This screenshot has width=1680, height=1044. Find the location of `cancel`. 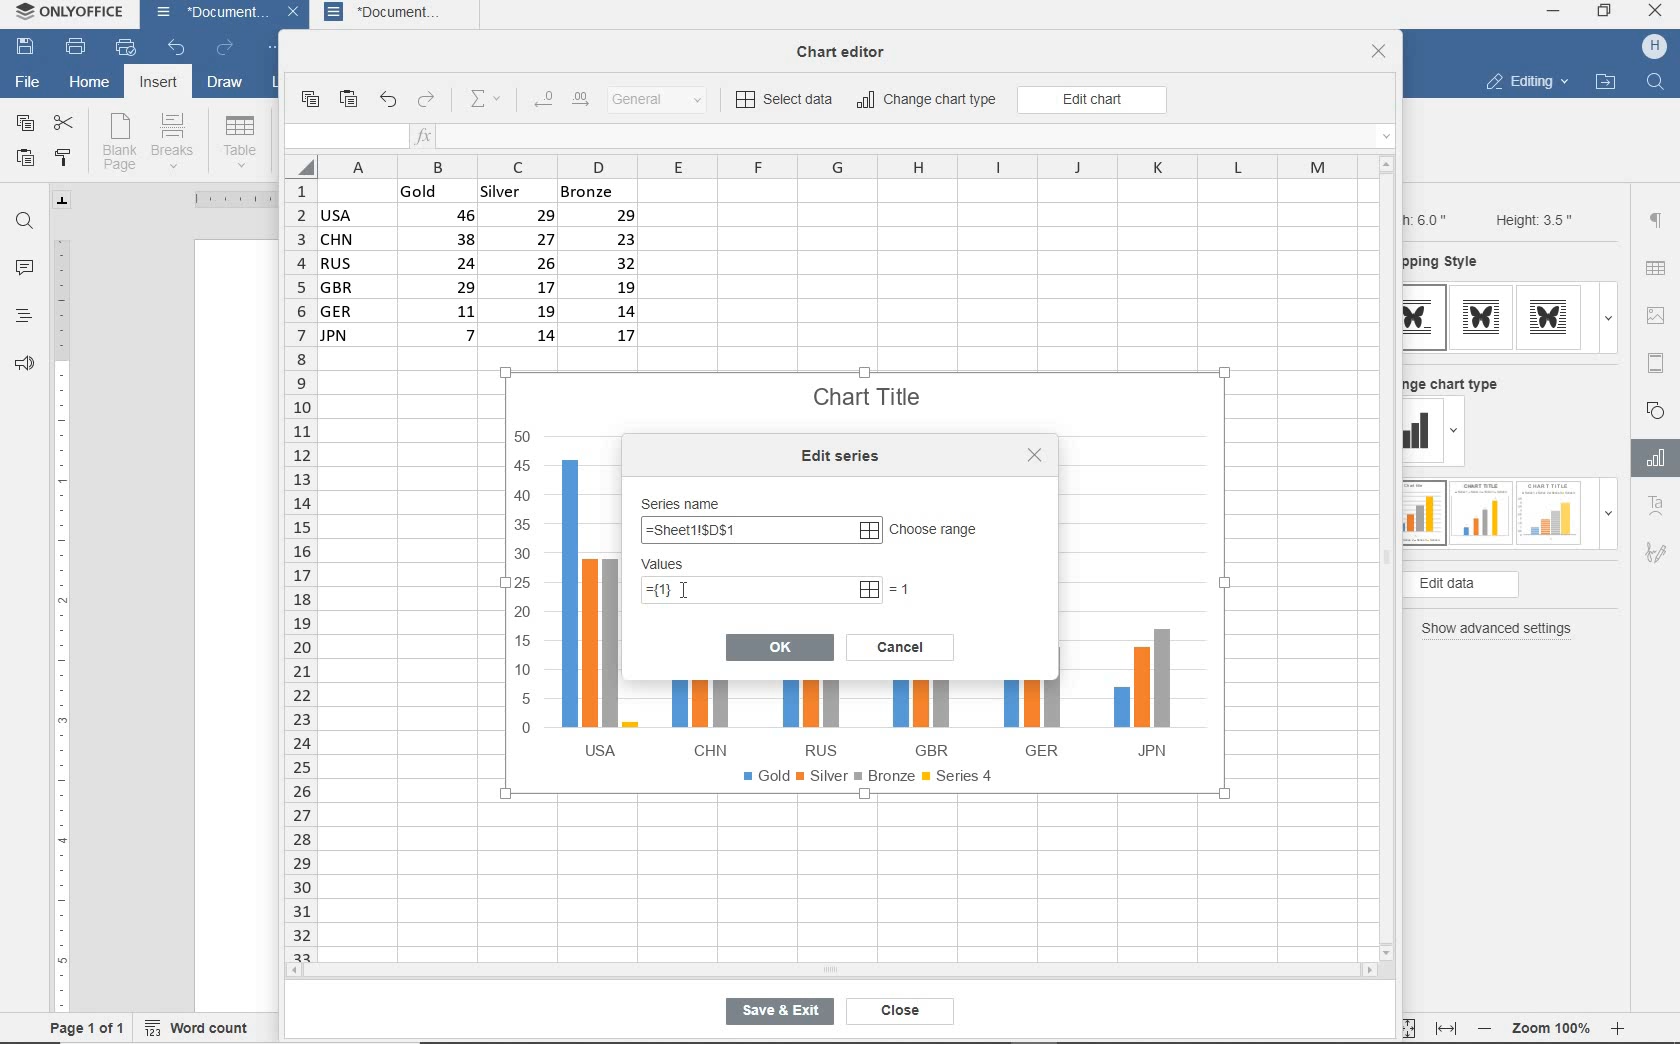

cancel is located at coordinates (900, 644).